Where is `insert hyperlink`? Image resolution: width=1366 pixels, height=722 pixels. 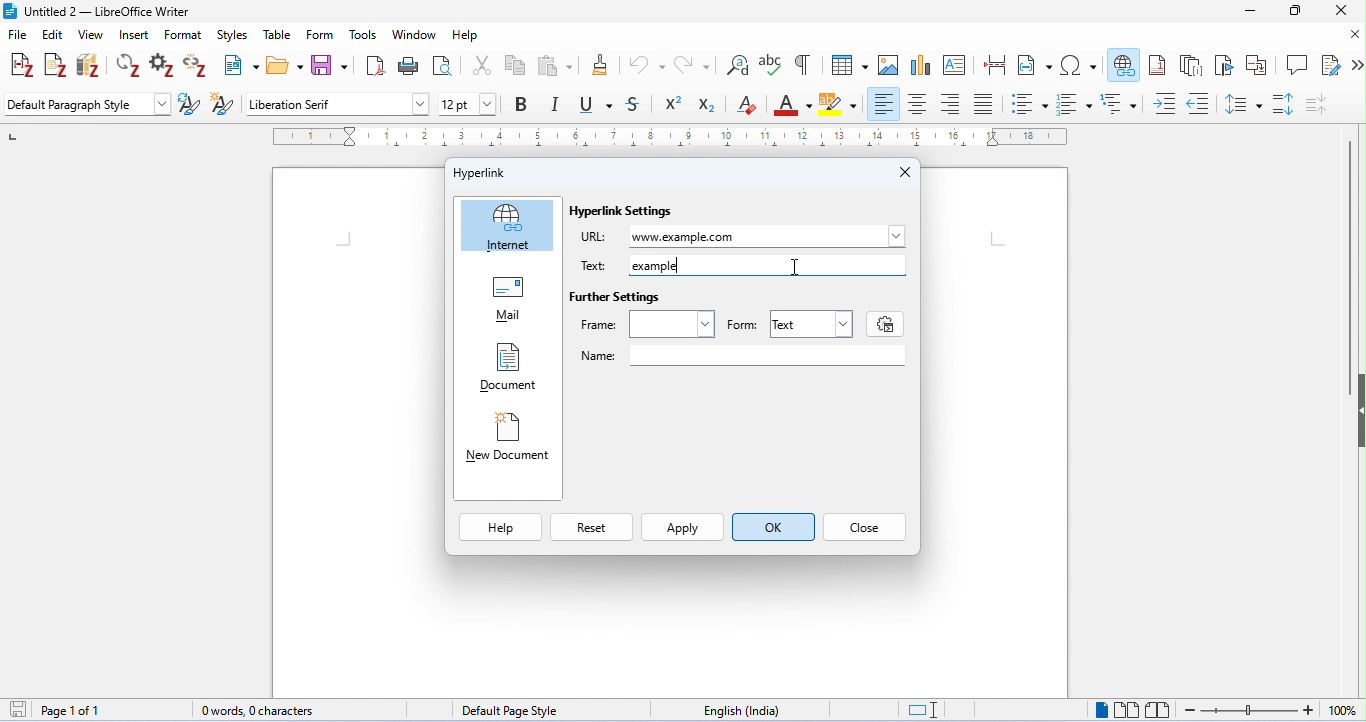
insert hyperlink is located at coordinates (1122, 62).